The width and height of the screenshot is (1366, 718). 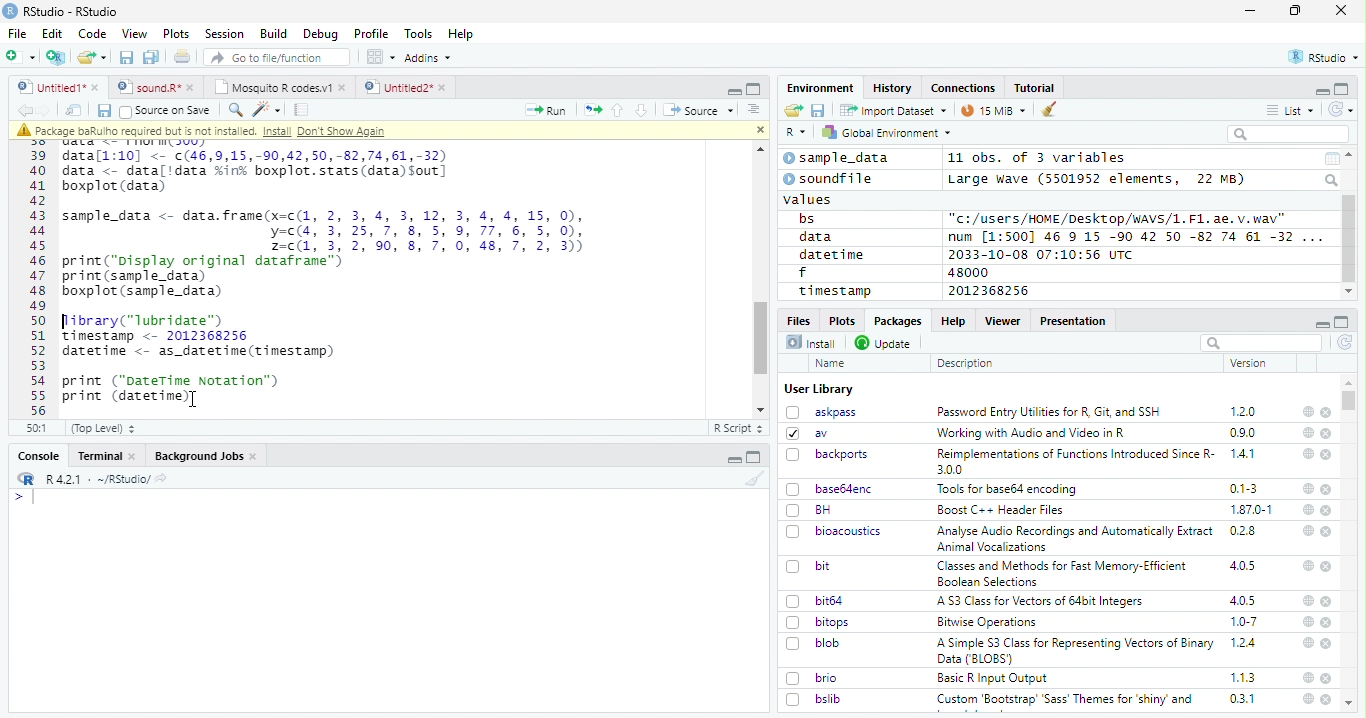 What do you see at coordinates (1327, 455) in the screenshot?
I see `close` at bounding box center [1327, 455].